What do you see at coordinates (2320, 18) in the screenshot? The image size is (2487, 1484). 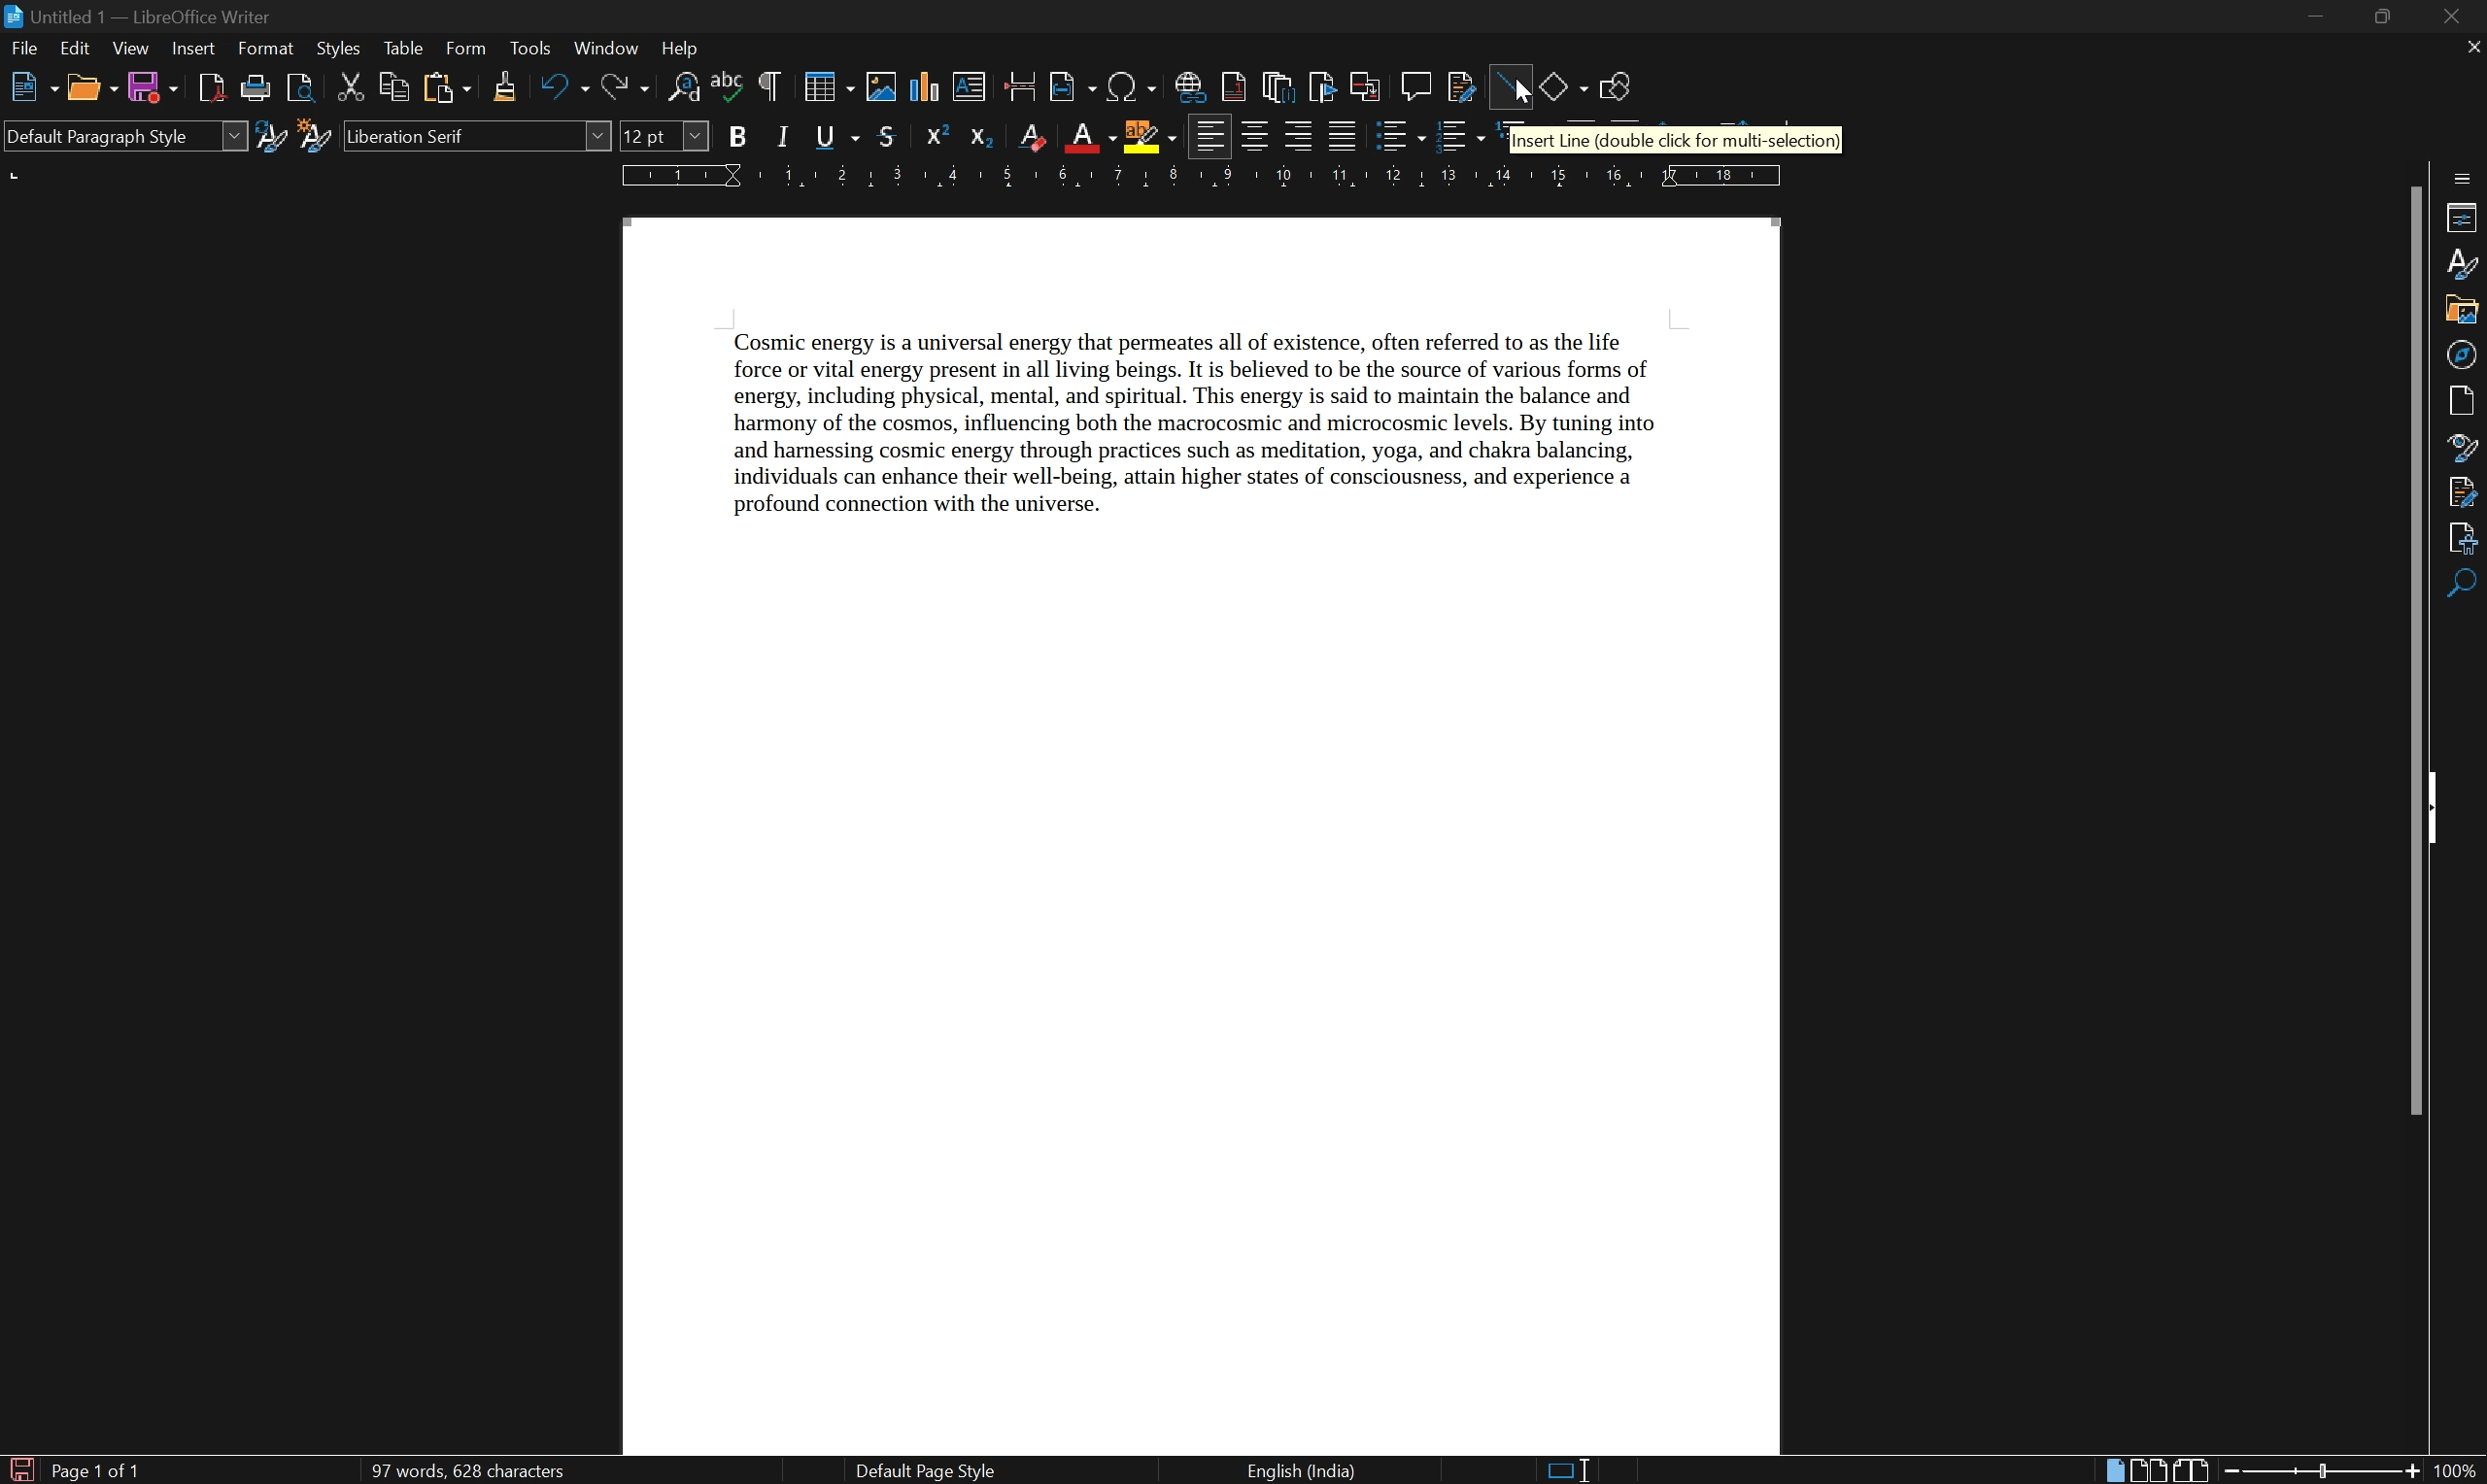 I see `minimize` at bounding box center [2320, 18].